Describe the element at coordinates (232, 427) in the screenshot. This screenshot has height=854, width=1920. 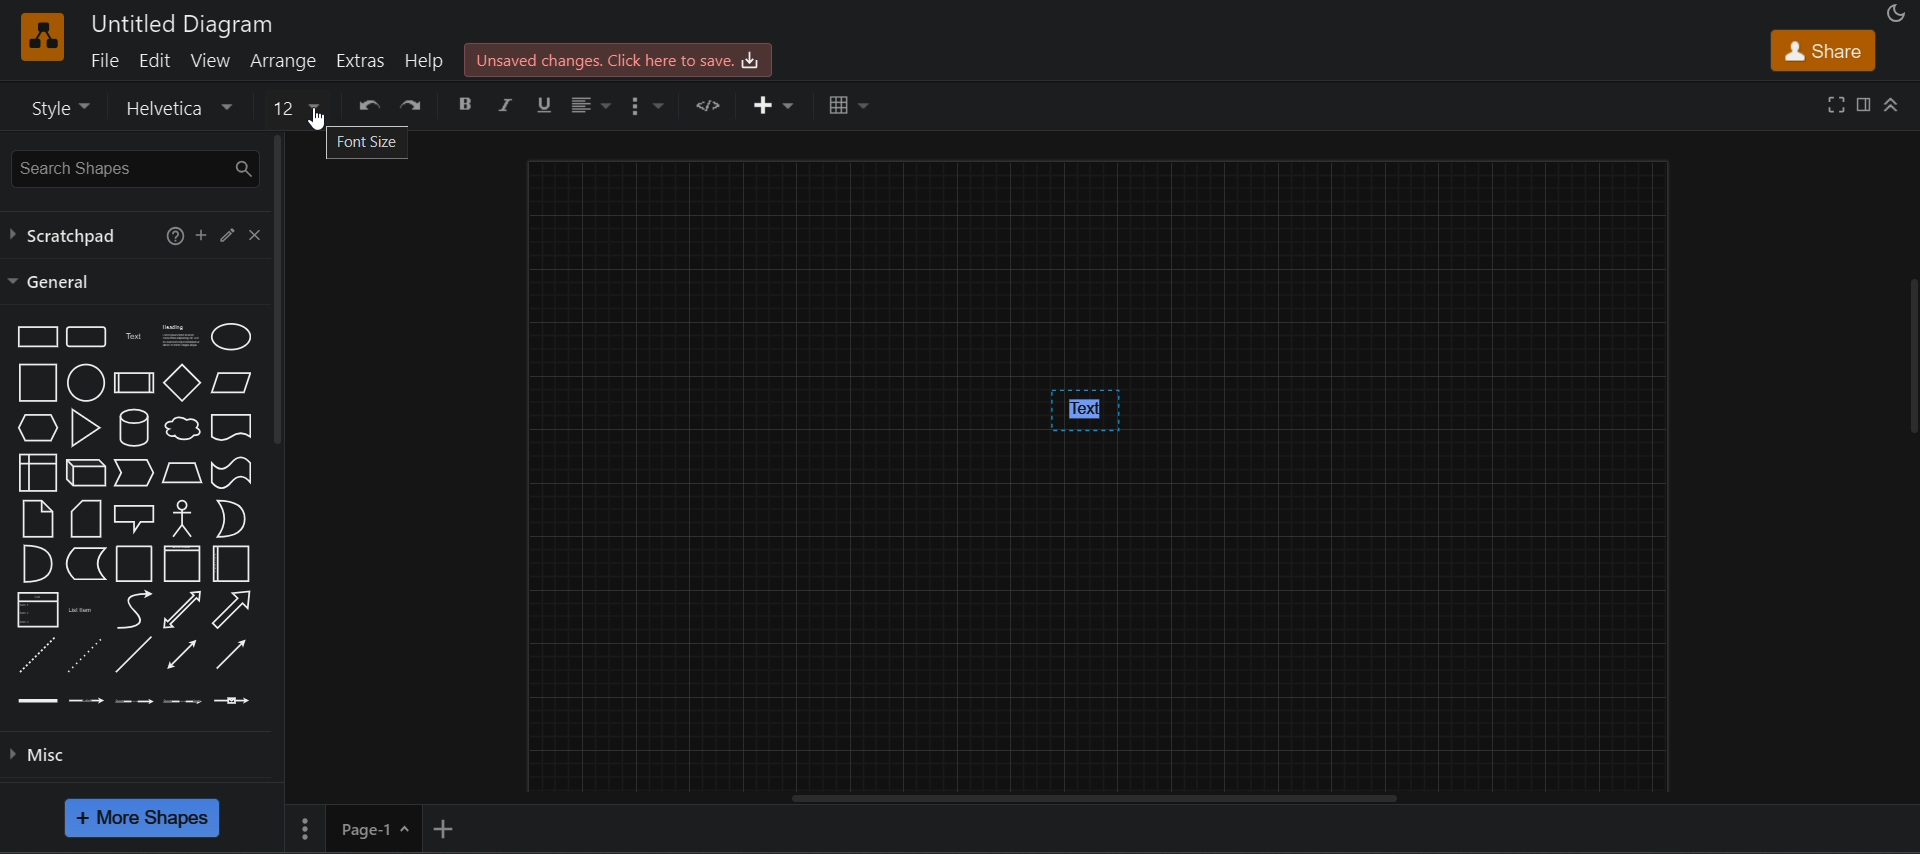
I see `Document` at that location.